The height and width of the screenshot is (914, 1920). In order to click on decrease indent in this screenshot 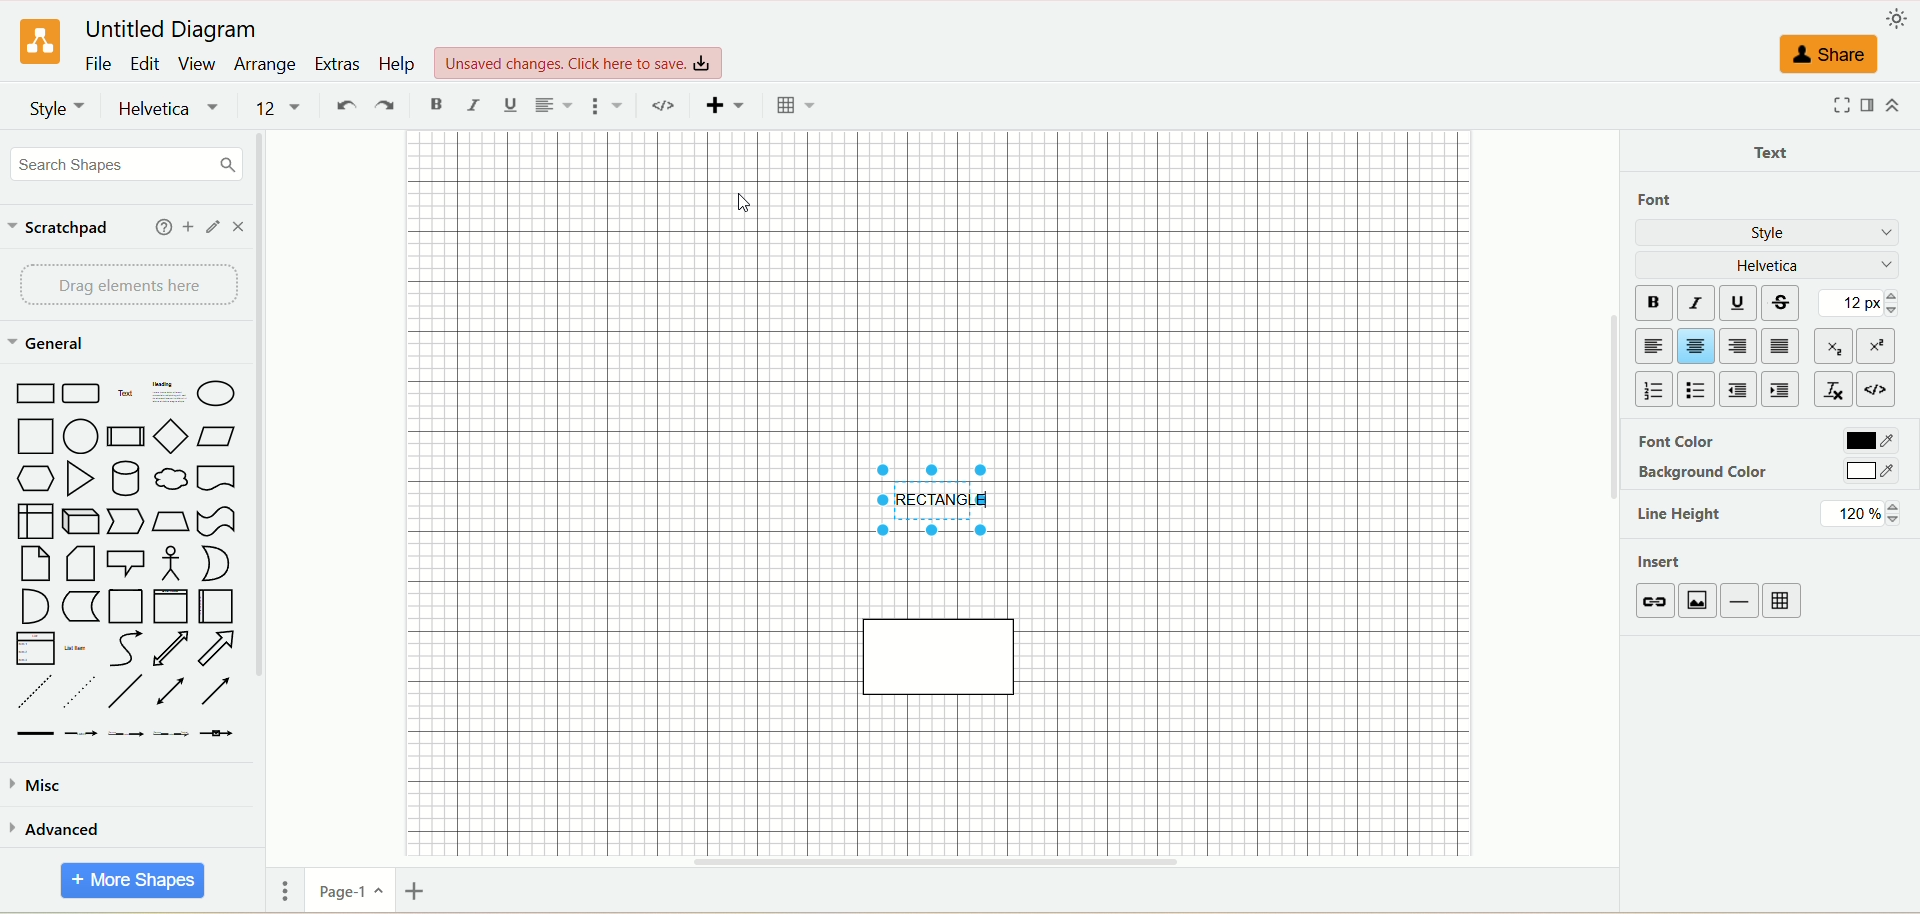, I will do `click(1739, 390)`.